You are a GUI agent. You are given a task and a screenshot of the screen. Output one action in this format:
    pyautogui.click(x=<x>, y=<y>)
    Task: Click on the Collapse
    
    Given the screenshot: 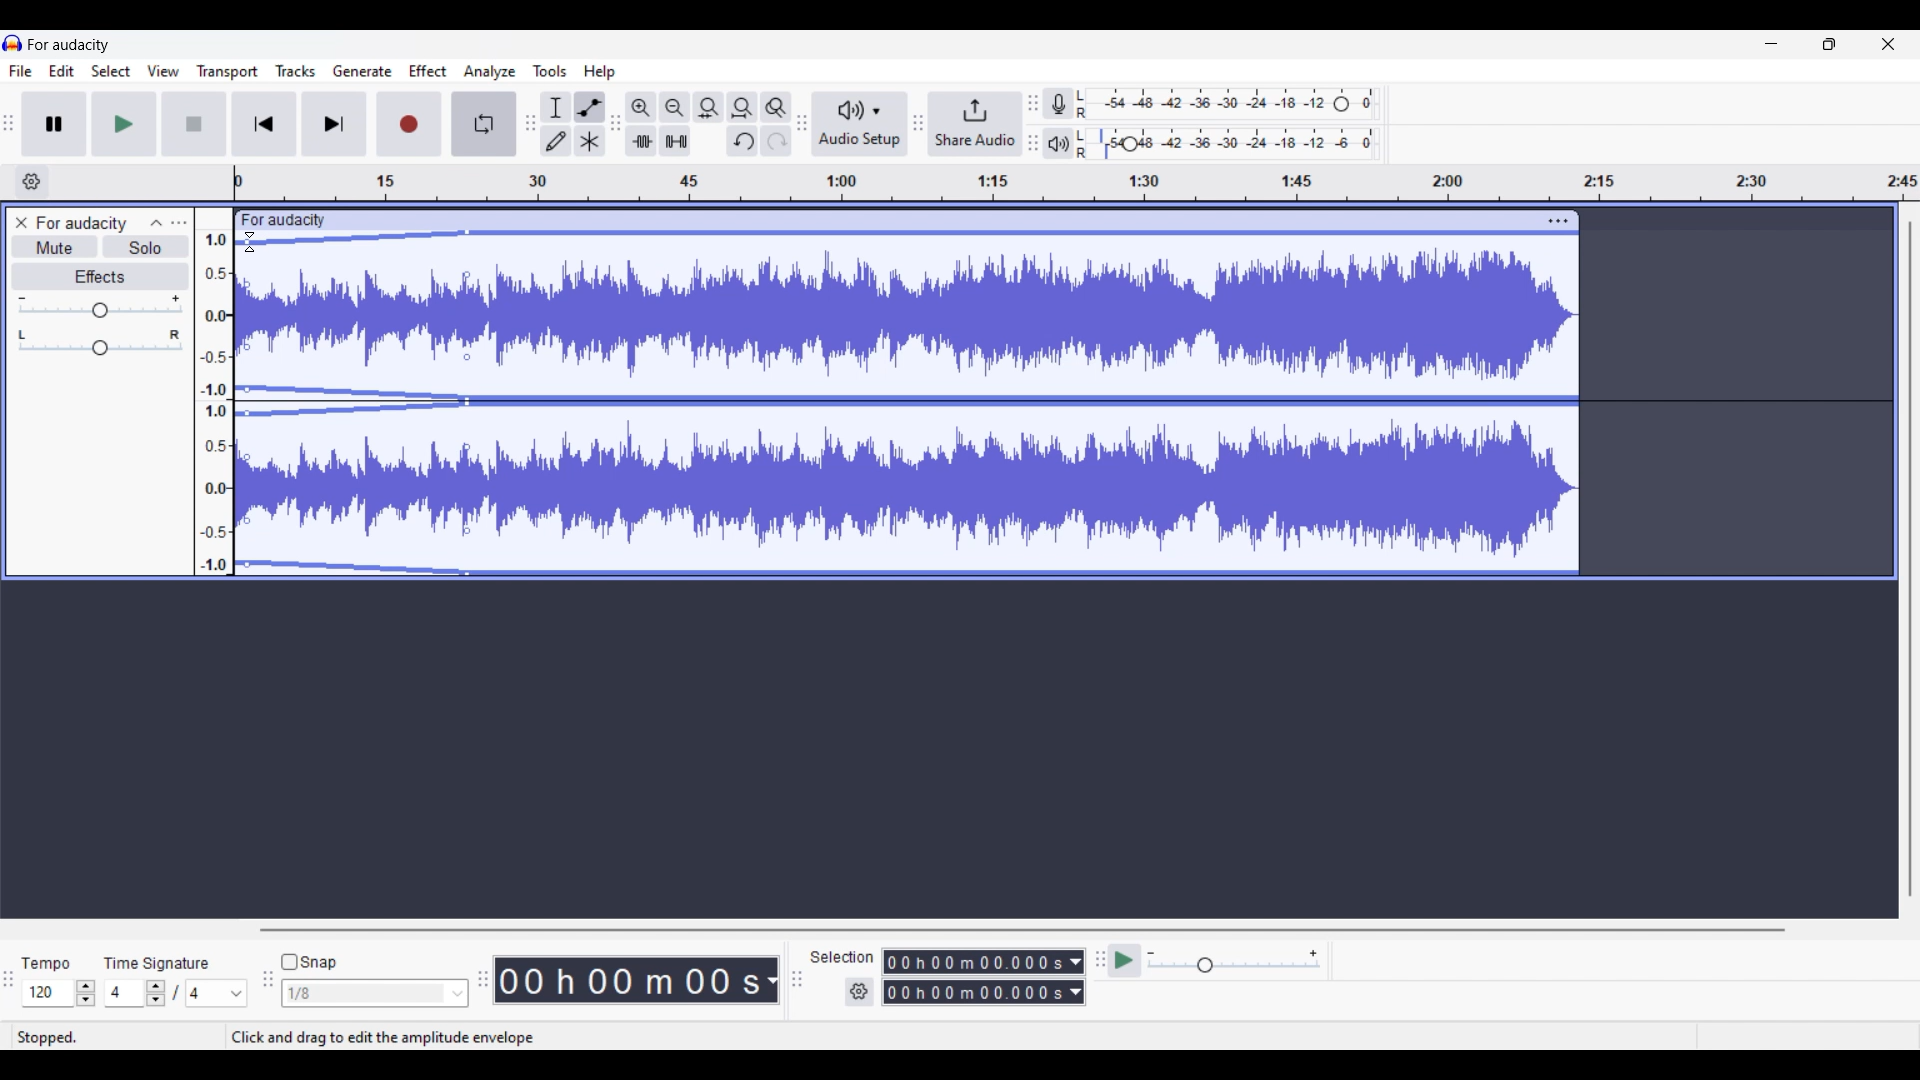 What is the action you would take?
    pyautogui.click(x=157, y=223)
    